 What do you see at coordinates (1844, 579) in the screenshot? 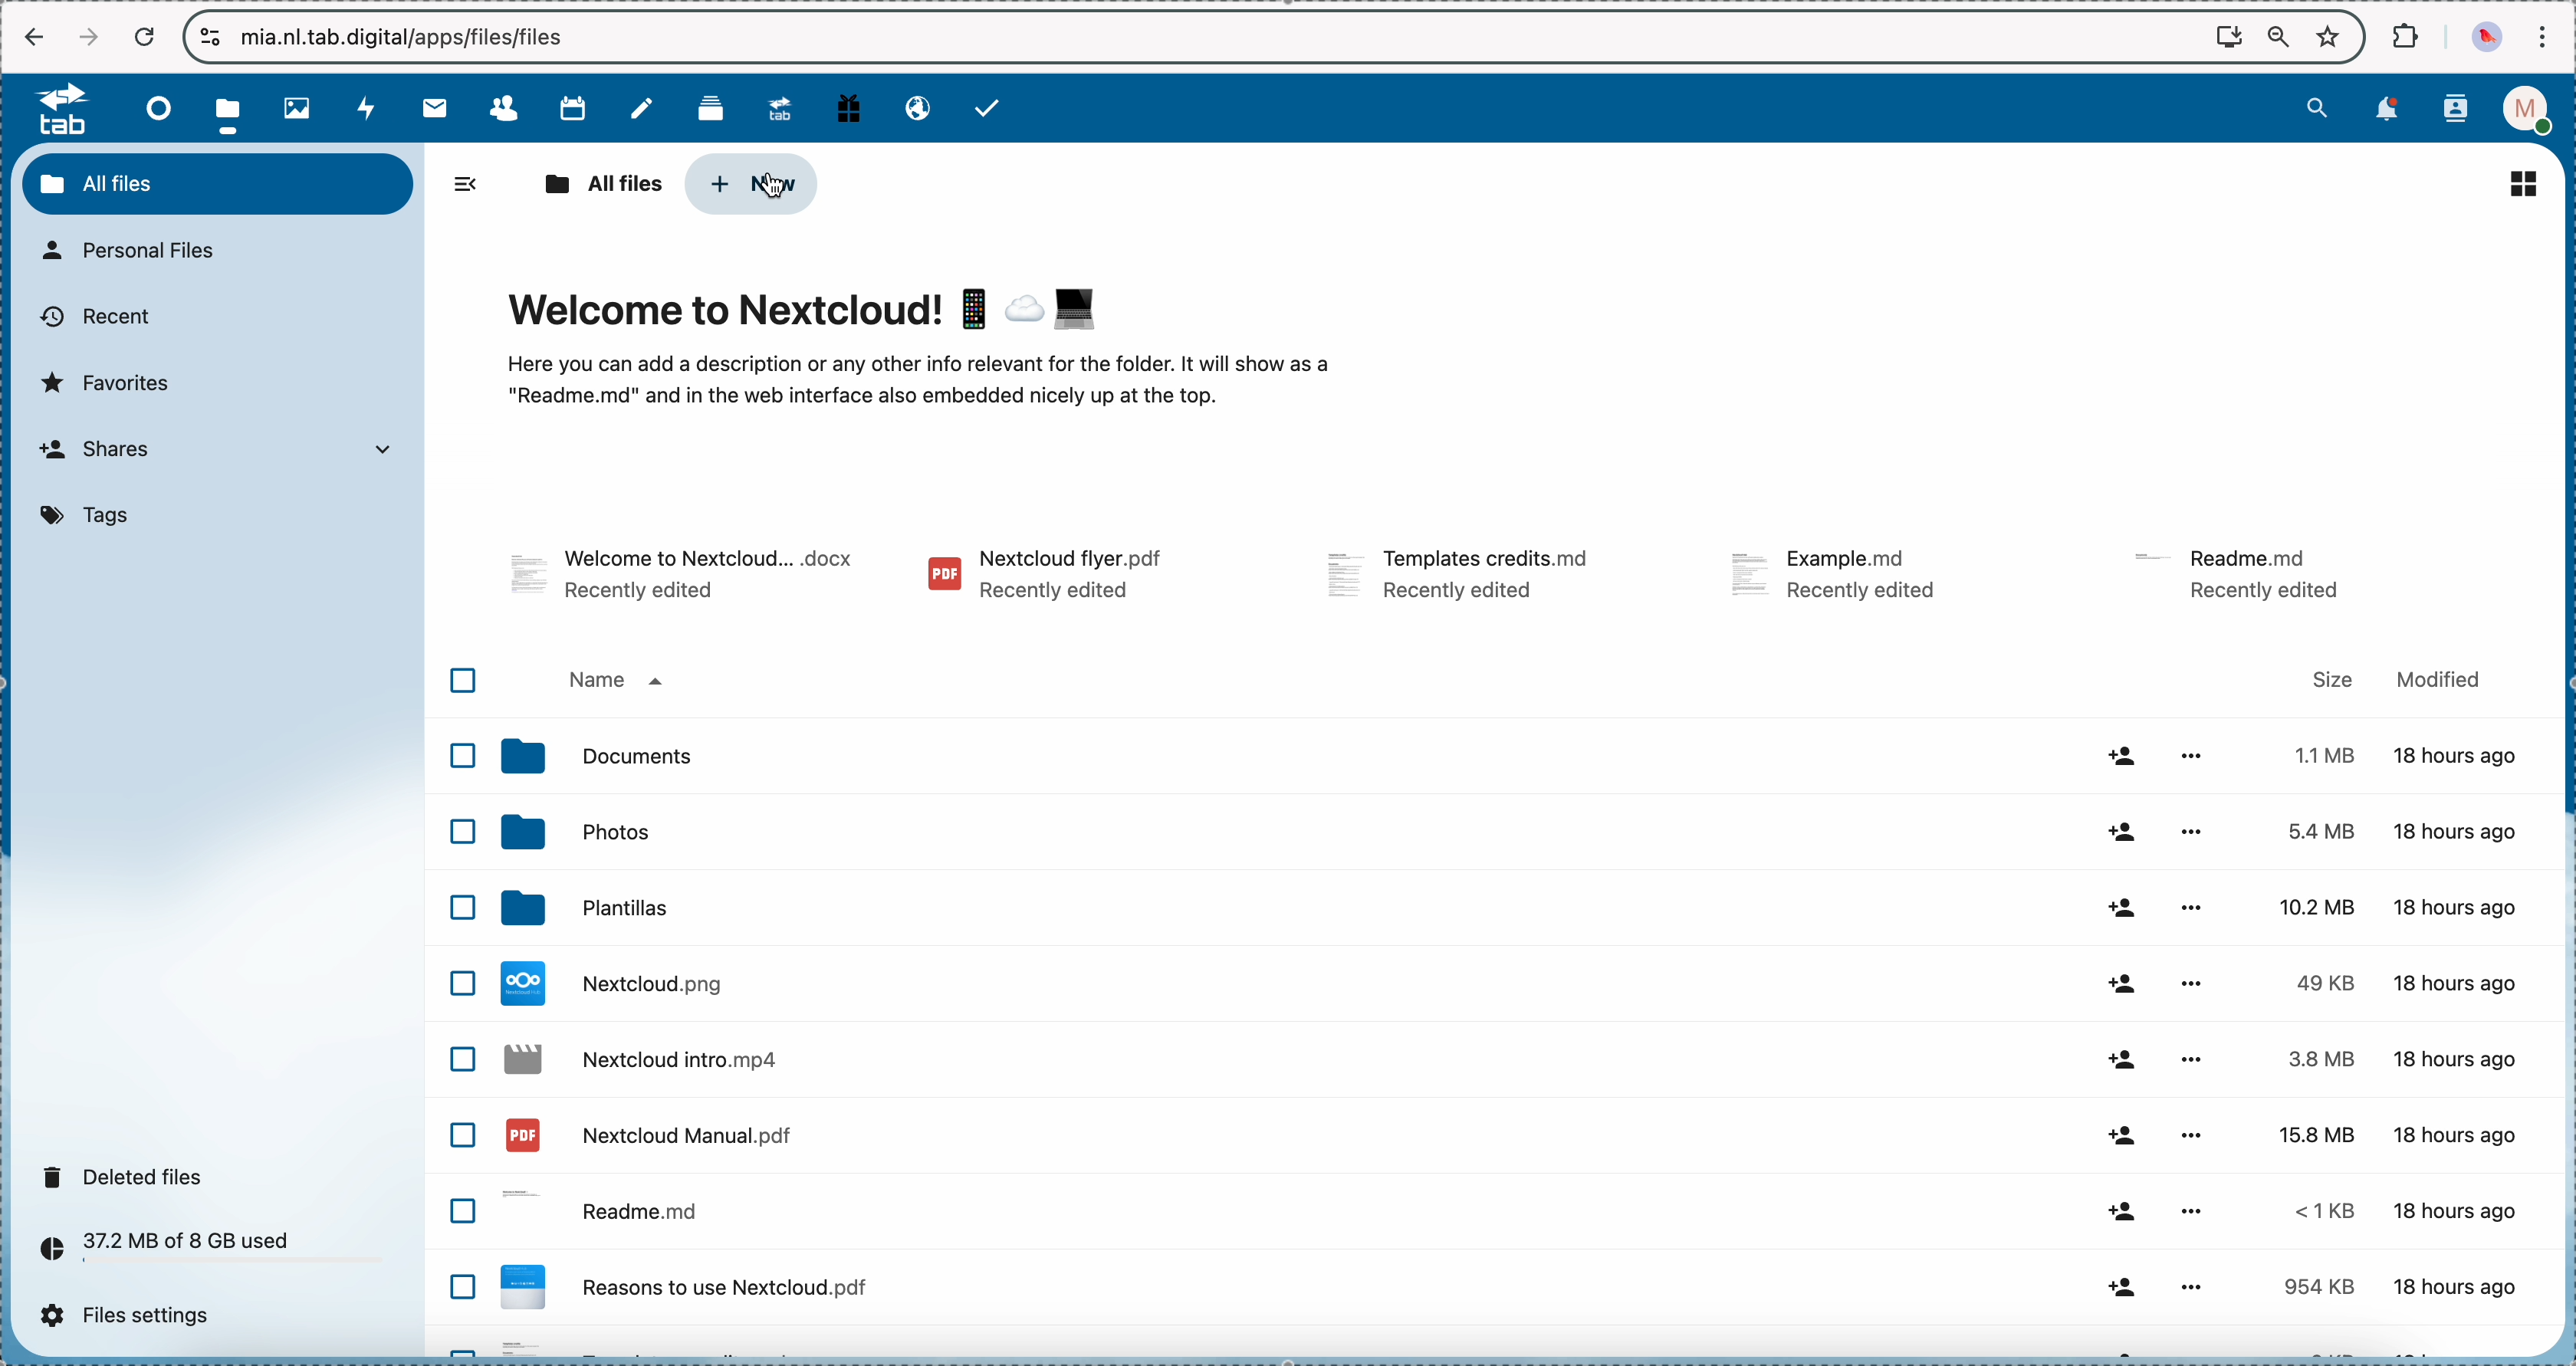
I see `file` at bounding box center [1844, 579].